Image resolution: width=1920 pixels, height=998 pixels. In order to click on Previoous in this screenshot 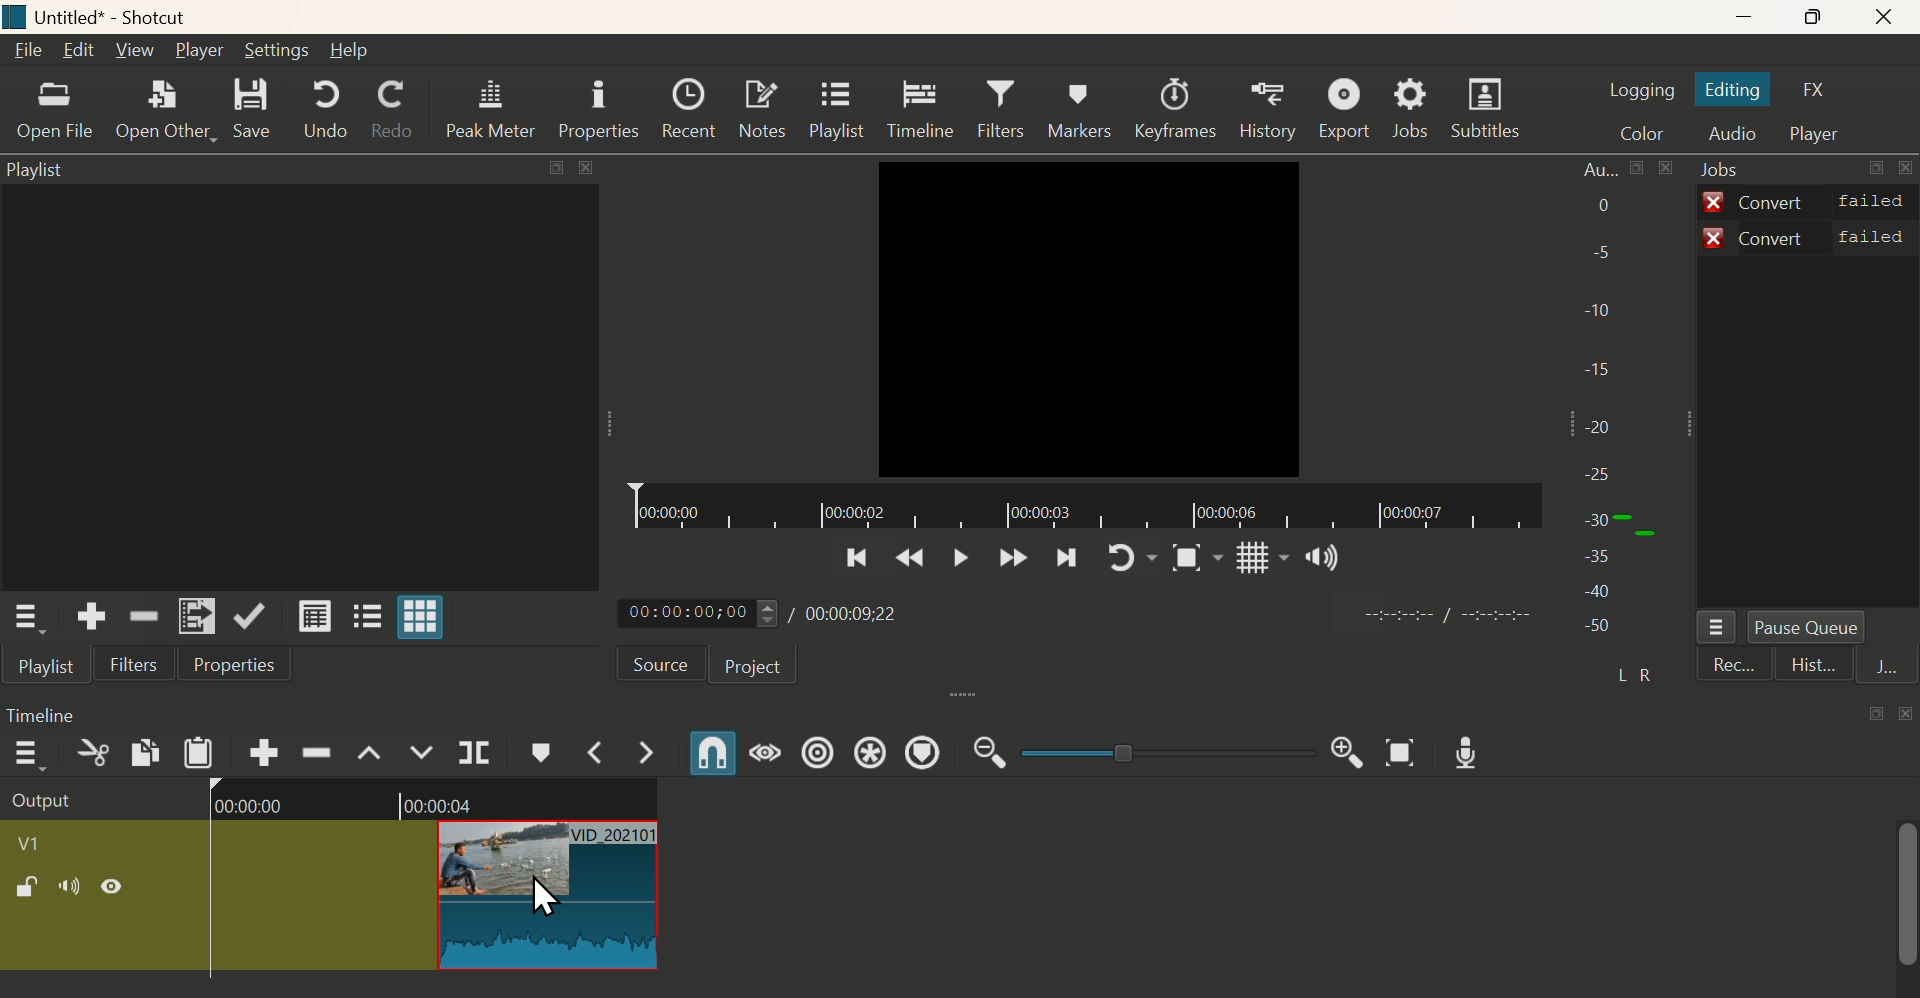, I will do `click(856, 563)`.